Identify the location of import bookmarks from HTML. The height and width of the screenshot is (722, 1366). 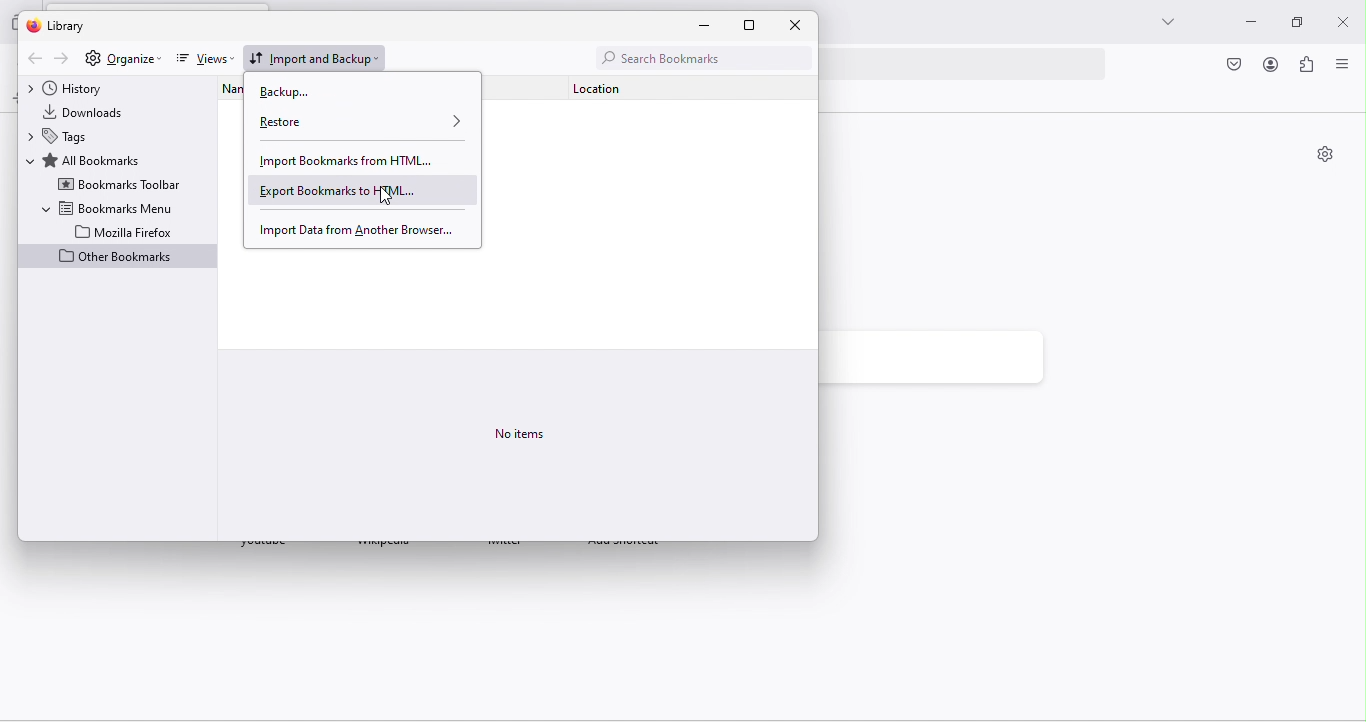
(349, 161).